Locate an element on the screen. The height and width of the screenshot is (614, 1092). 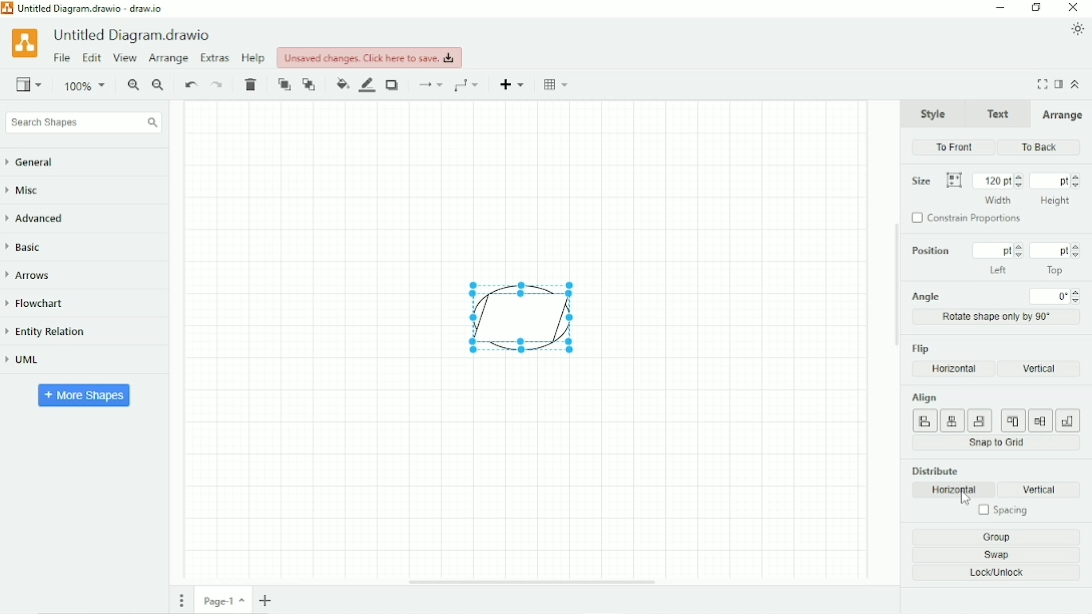
Flip is located at coordinates (922, 348).